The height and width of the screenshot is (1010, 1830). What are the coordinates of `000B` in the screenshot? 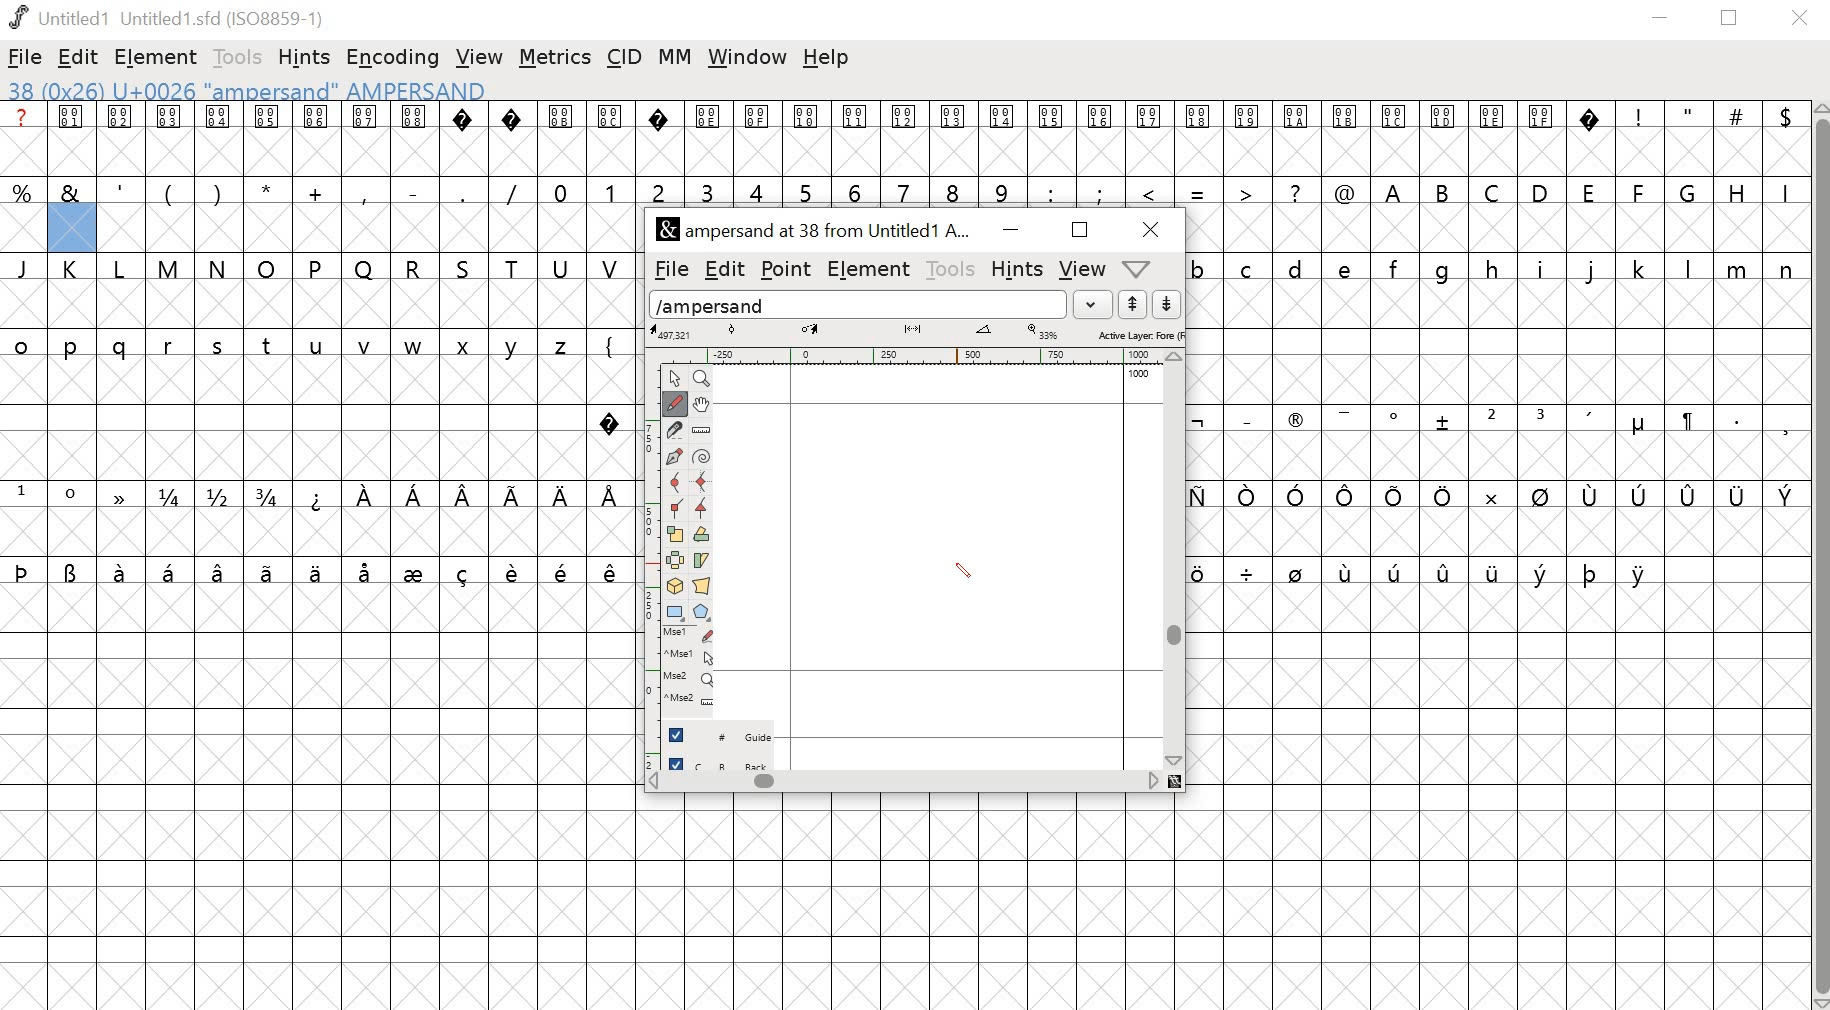 It's located at (560, 138).